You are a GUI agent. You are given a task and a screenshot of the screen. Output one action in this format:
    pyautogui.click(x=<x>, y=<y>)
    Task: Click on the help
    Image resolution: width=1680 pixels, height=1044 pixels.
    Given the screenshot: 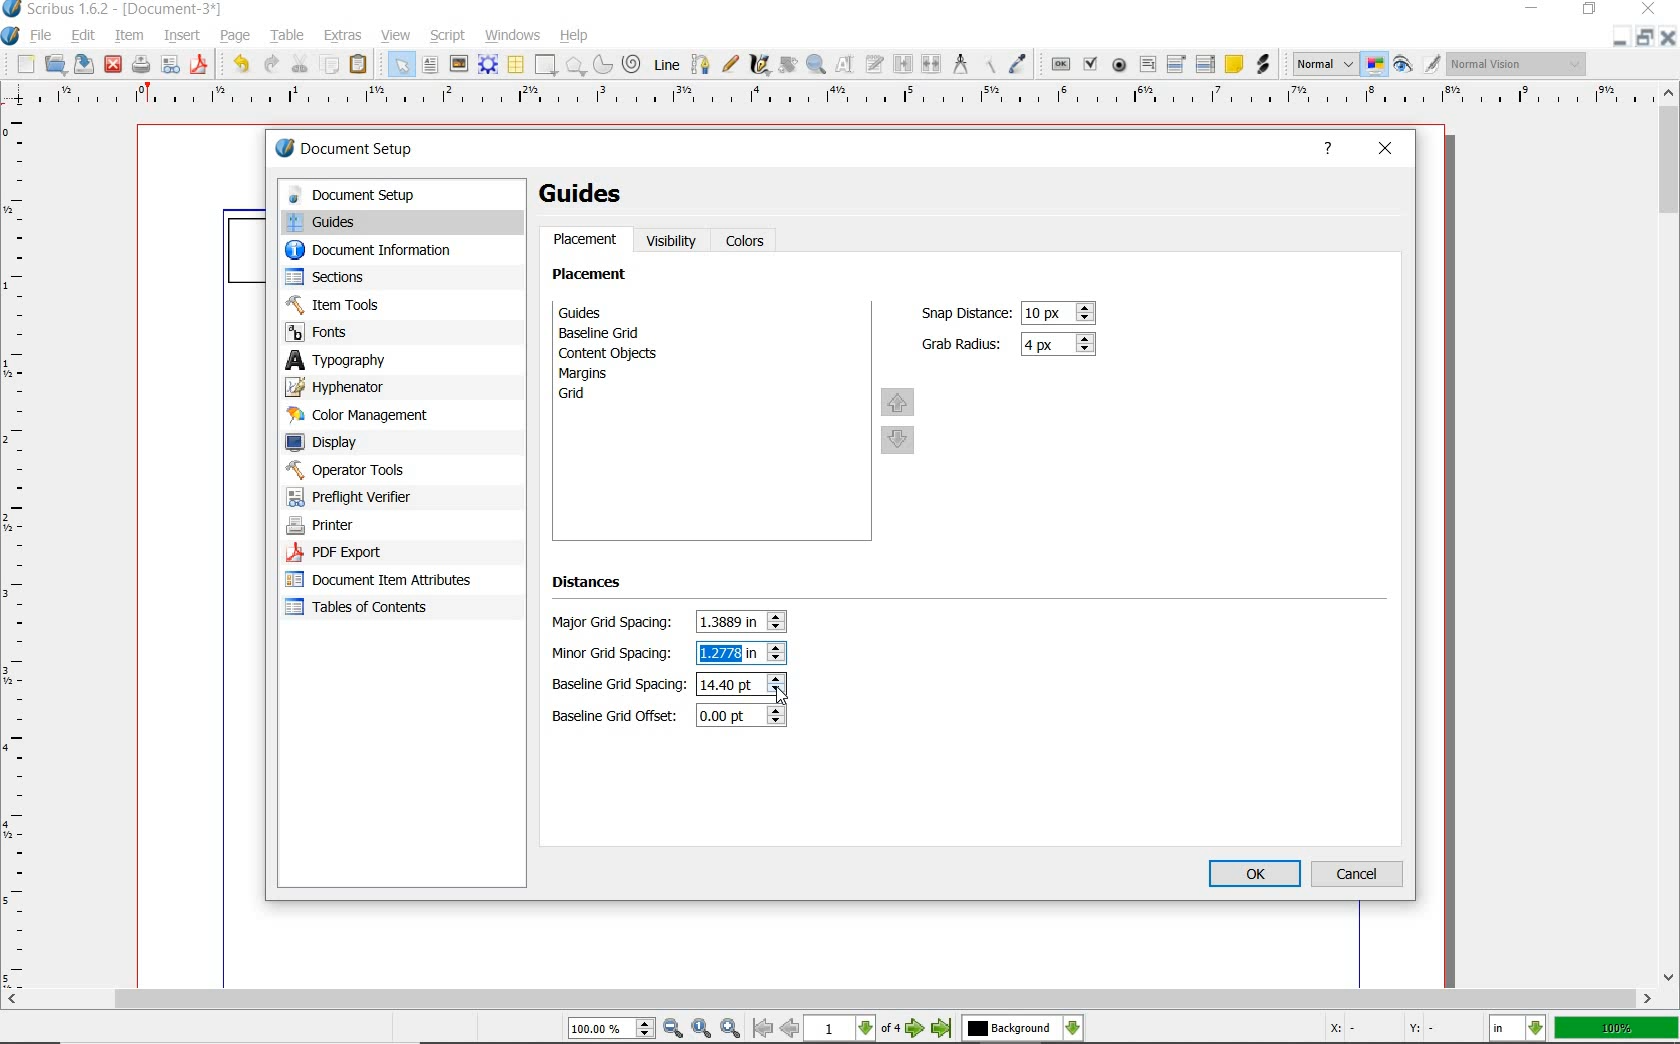 What is the action you would take?
    pyautogui.click(x=1329, y=151)
    